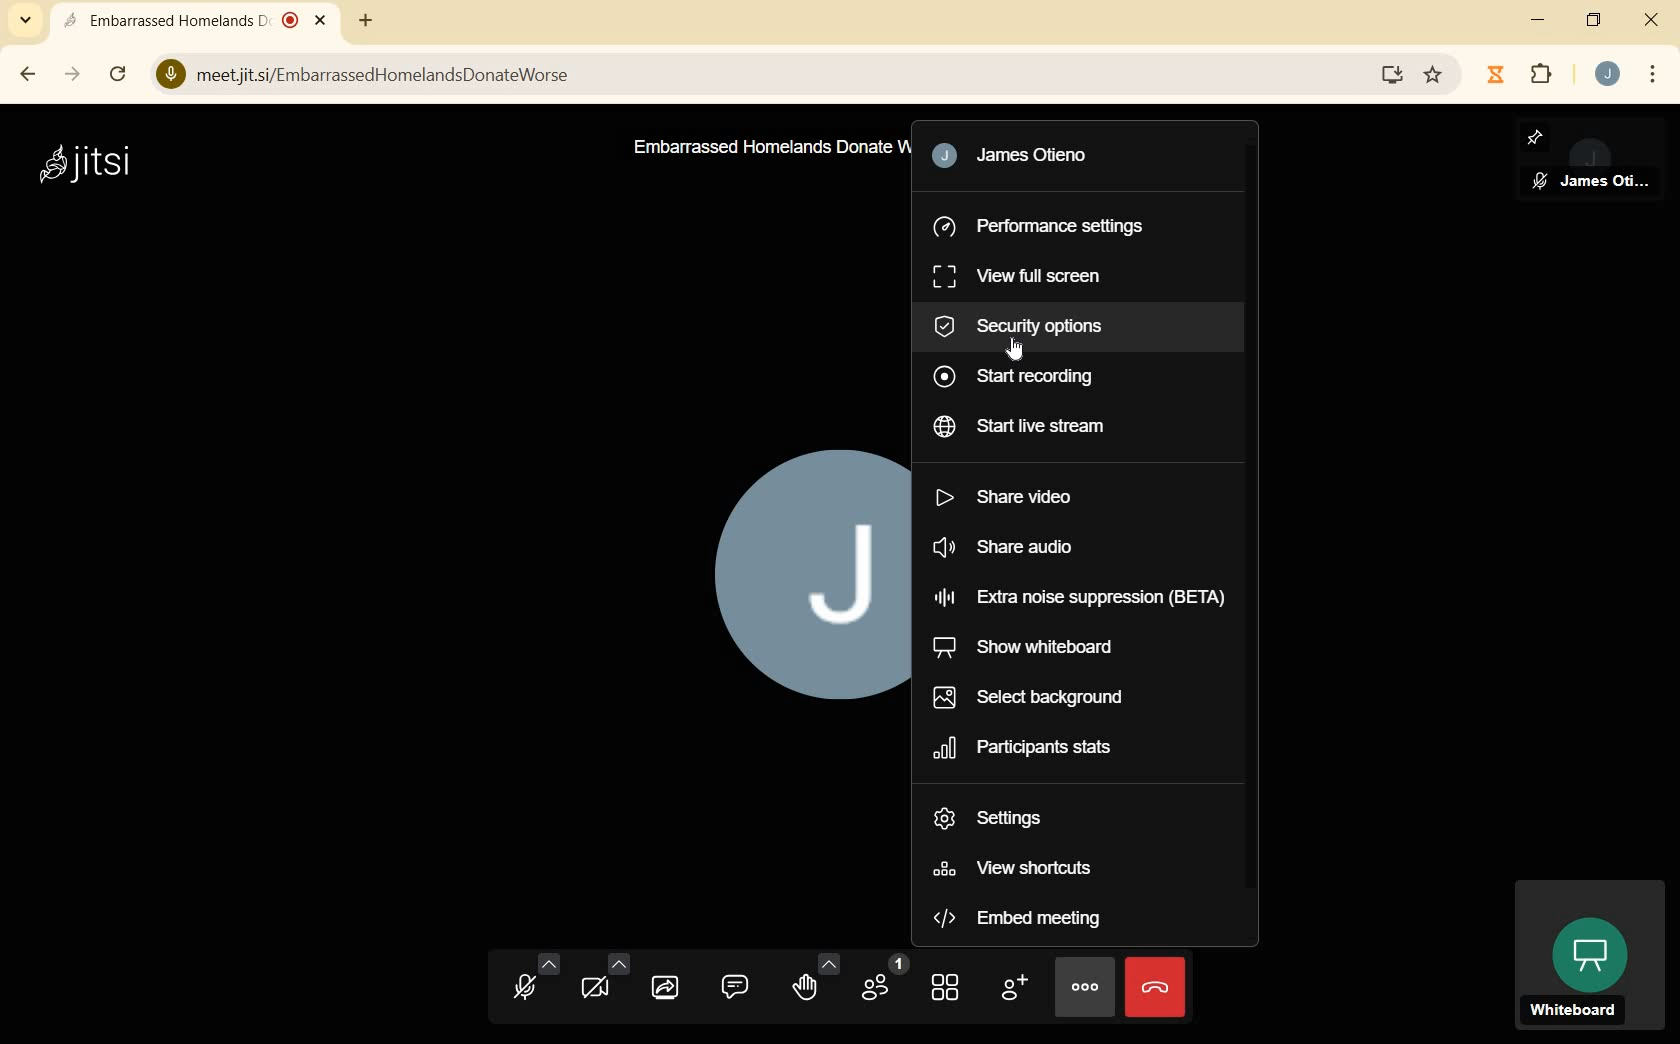  What do you see at coordinates (1041, 157) in the screenshot?
I see `ACCOUNT NAME` at bounding box center [1041, 157].